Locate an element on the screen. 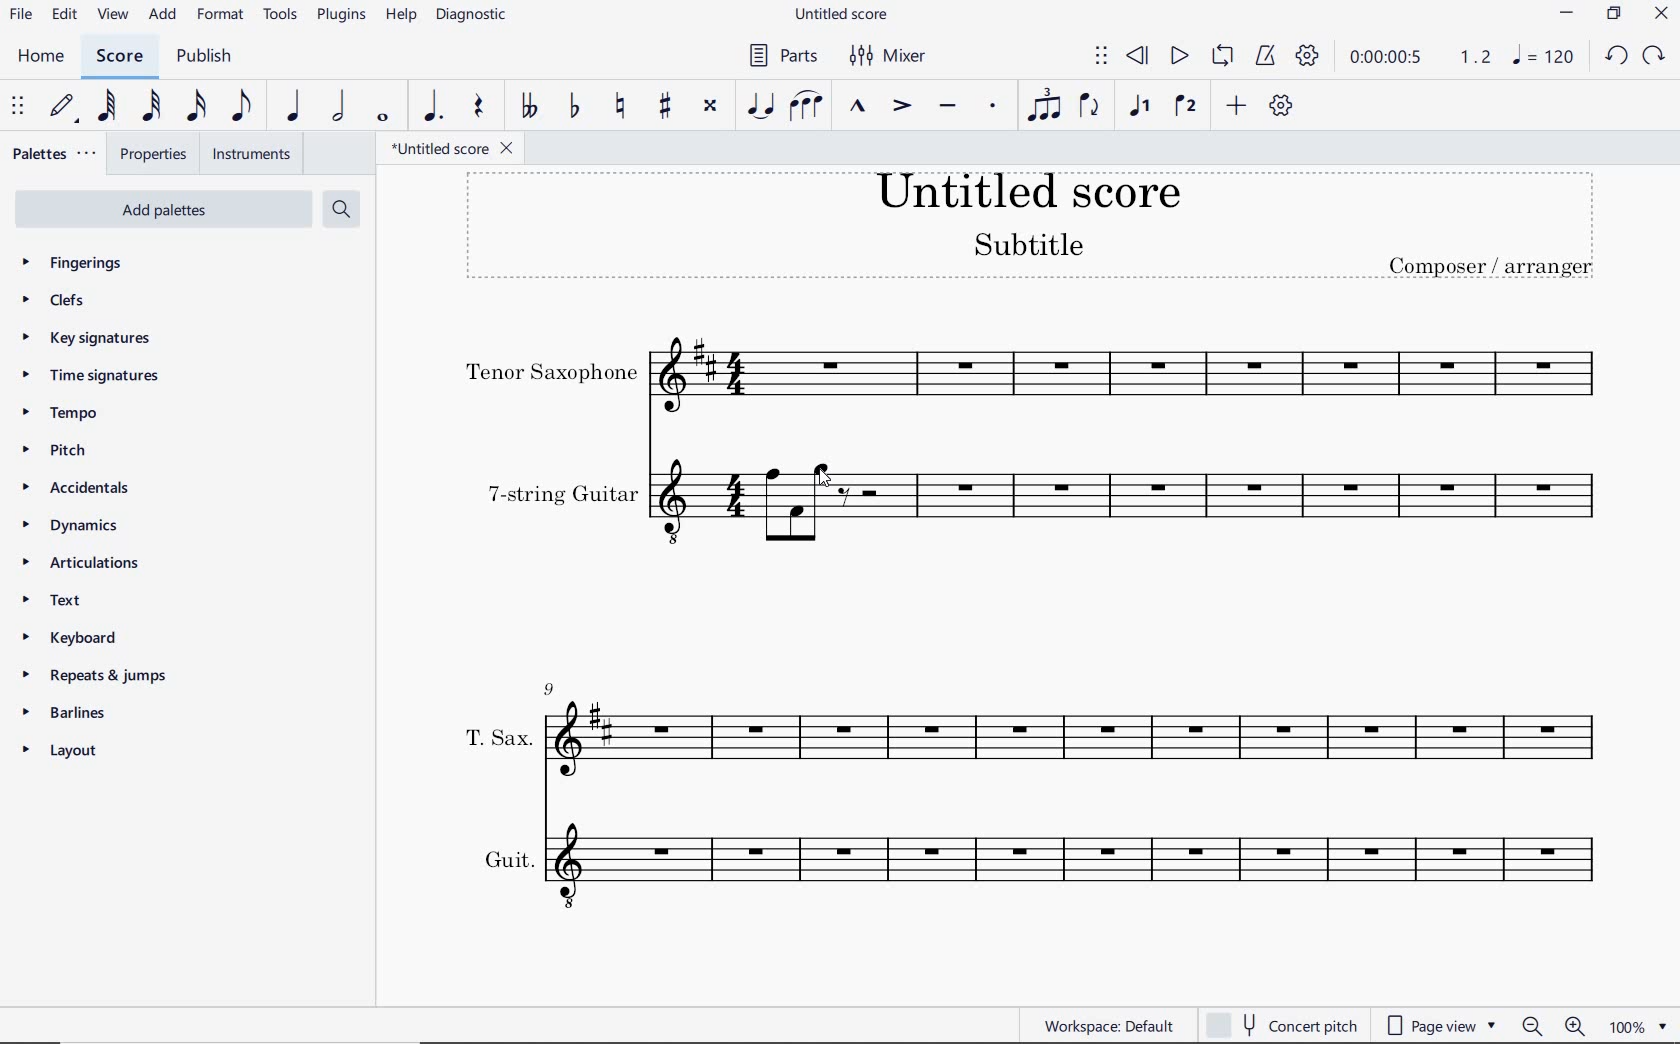 Image resolution: width=1680 pixels, height=1044 pixels. WORKSPACE: DEFAULT is located at coordinates (1112, 1027).